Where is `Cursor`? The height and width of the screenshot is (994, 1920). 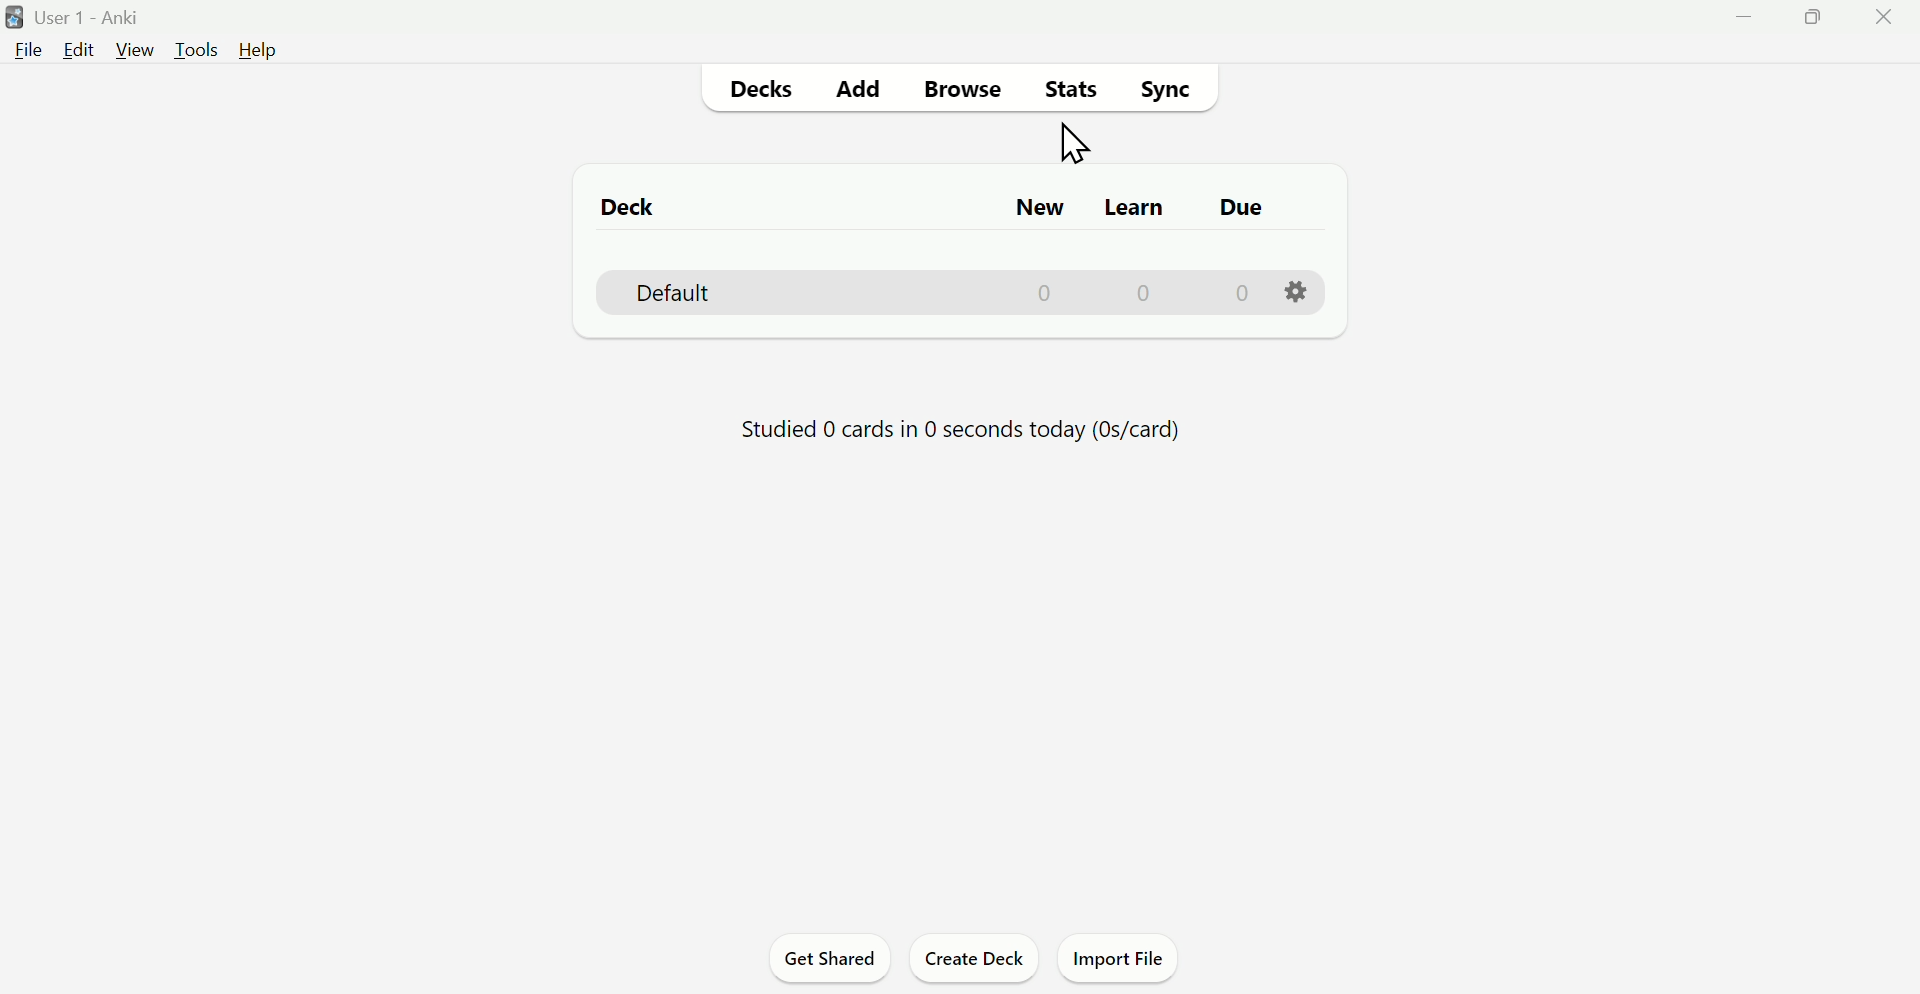 Cursor is located at coordinates (1079, 141).